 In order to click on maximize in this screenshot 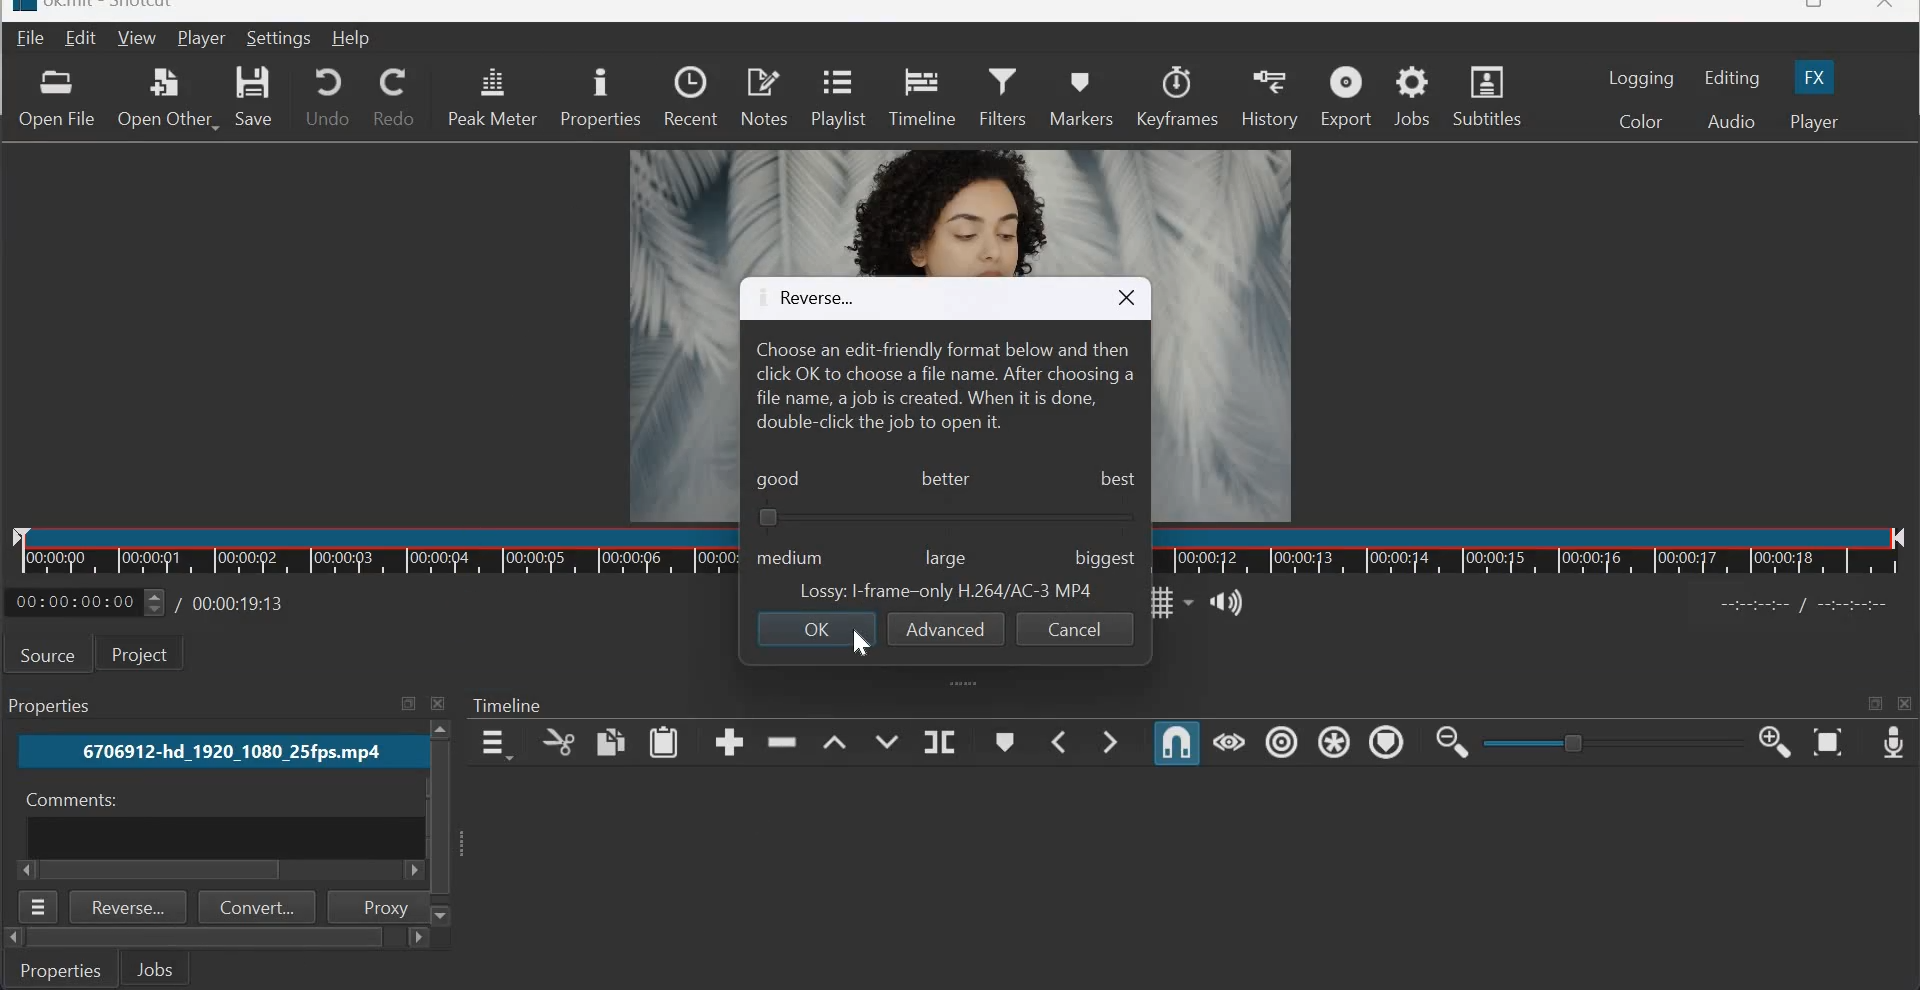, I will do `click(1875, 706)`.